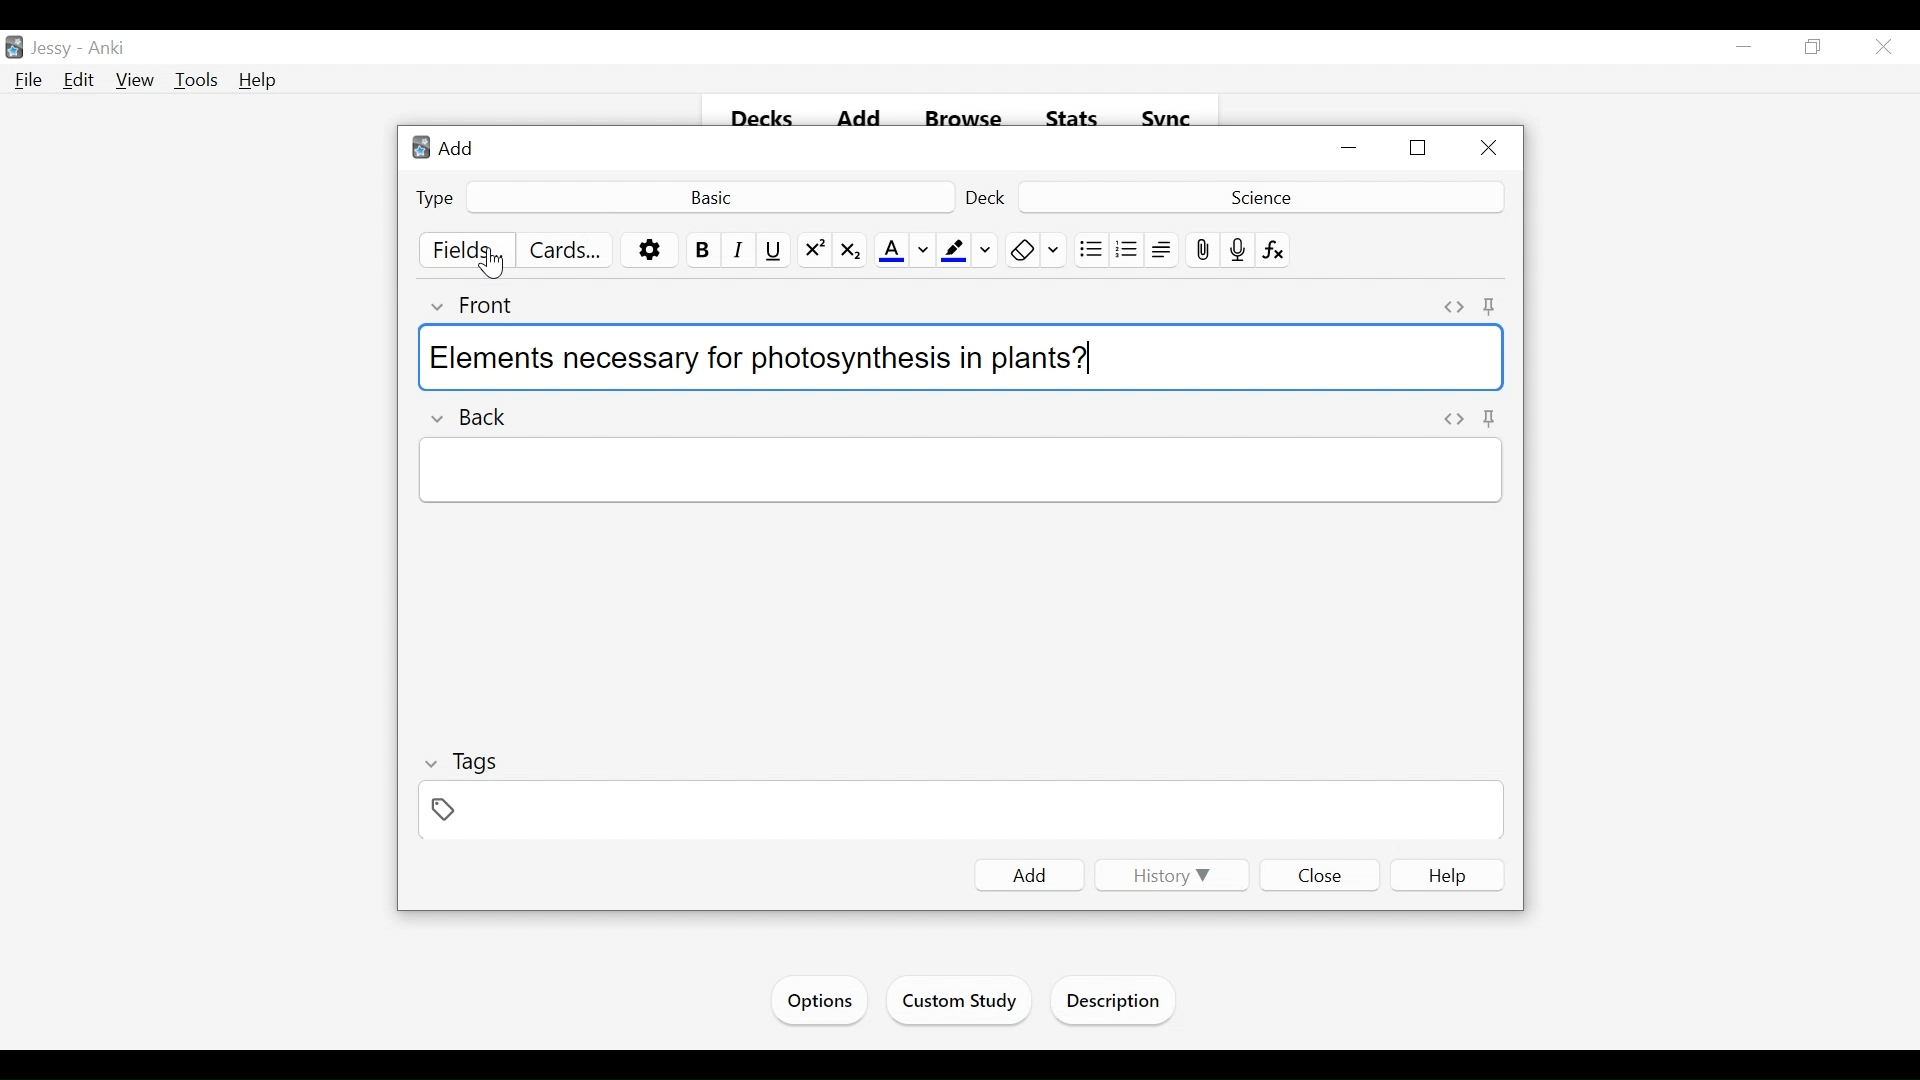 The width and height of the screenshot is (1920, 1080). I want to click on Bold, so click(701, 250).